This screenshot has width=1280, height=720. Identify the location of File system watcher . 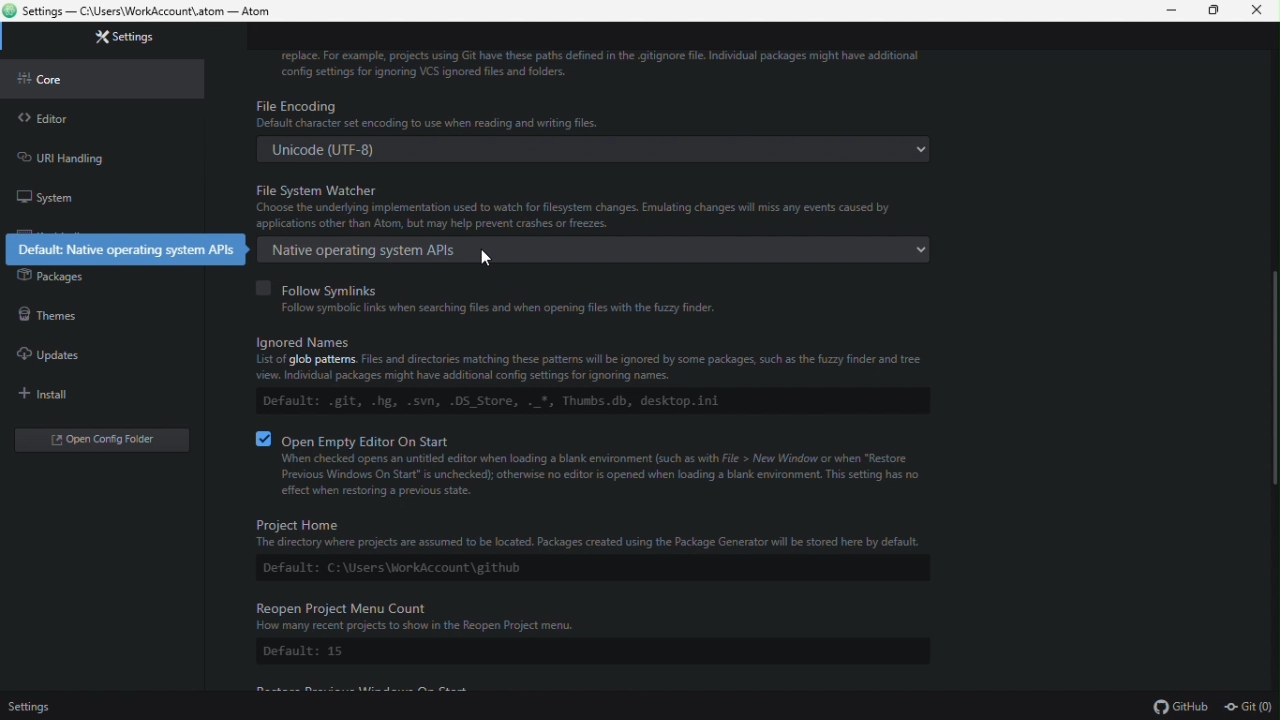
(595, 221).